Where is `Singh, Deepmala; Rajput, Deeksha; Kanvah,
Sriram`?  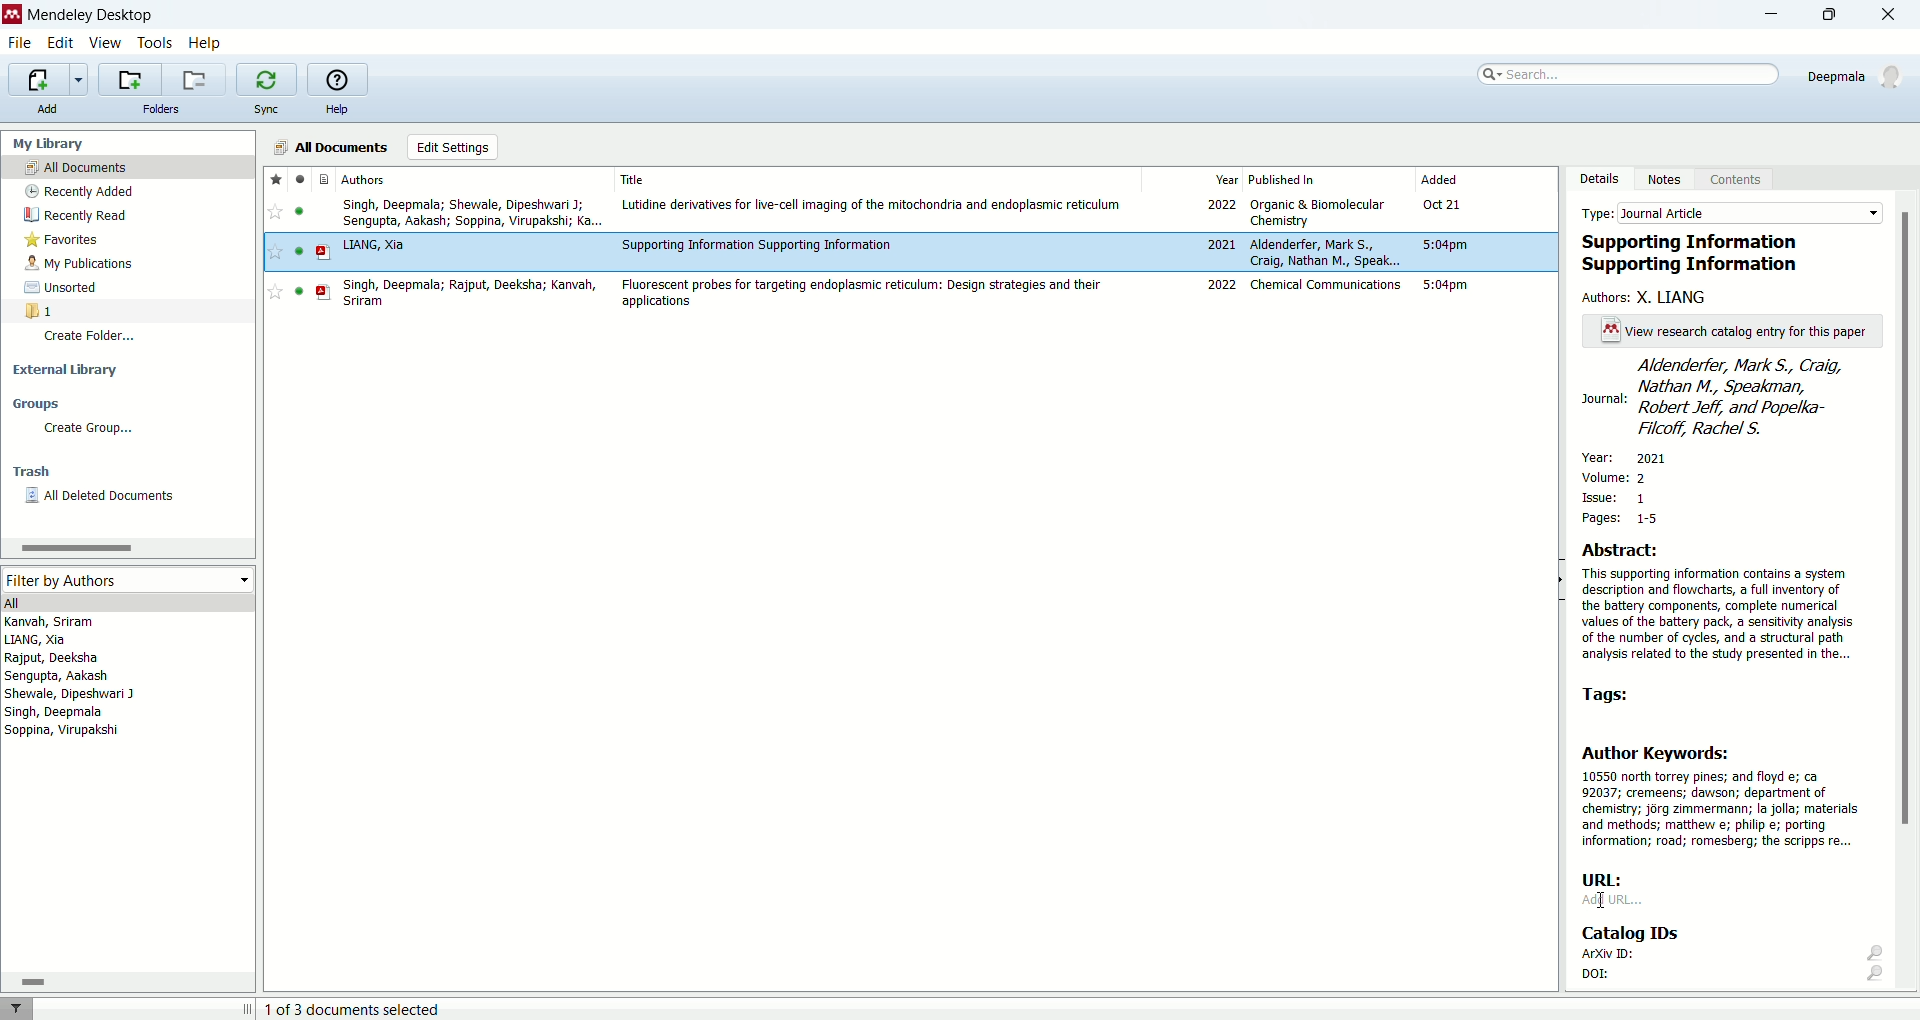
Singh, Deepmala; Rajput, Deeksha; Kanvah,
Sriram is located at coordinates (468, 293).